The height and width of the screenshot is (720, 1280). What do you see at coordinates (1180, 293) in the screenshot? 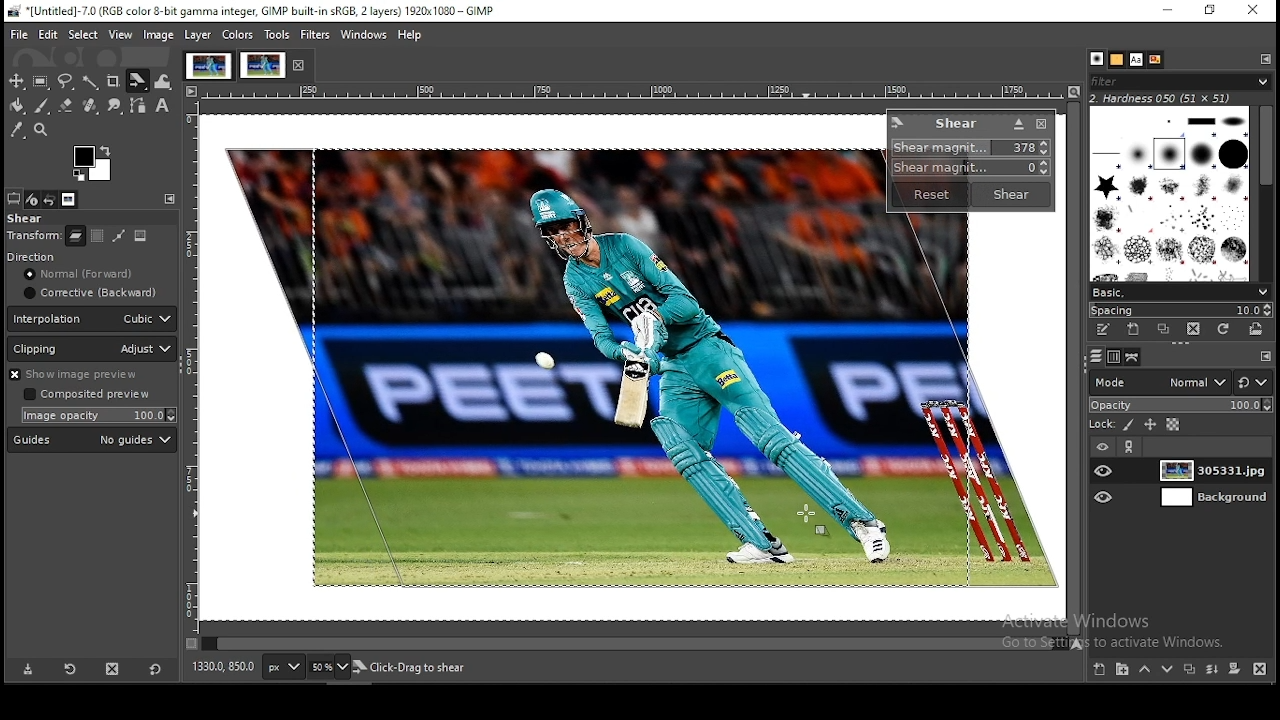
I see `basic` at bounding box center [1180, 293].